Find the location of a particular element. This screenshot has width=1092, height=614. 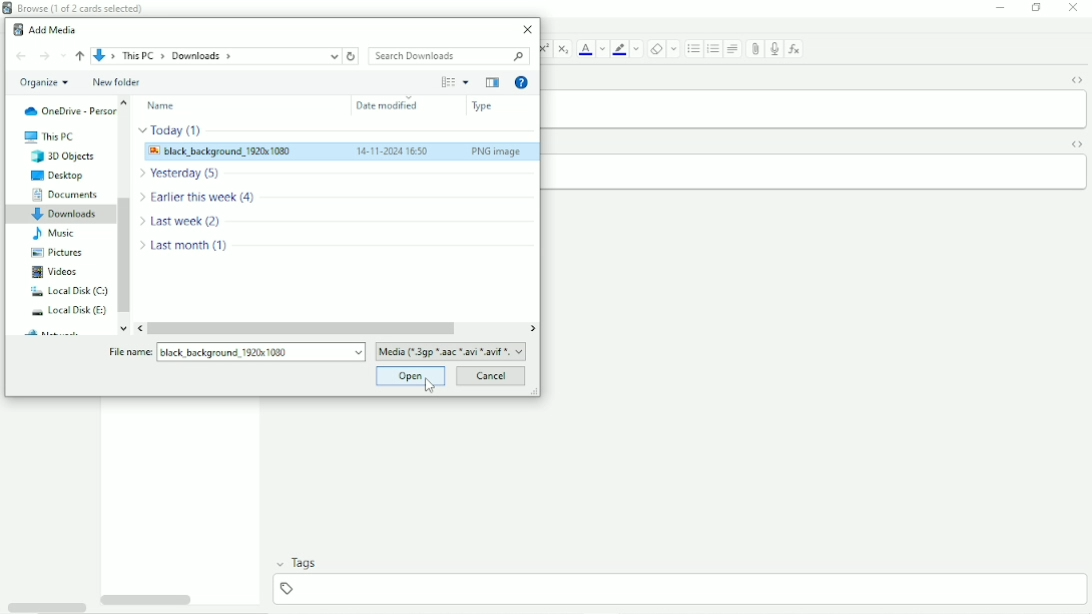

Videos is located at coordinates (56, 272).